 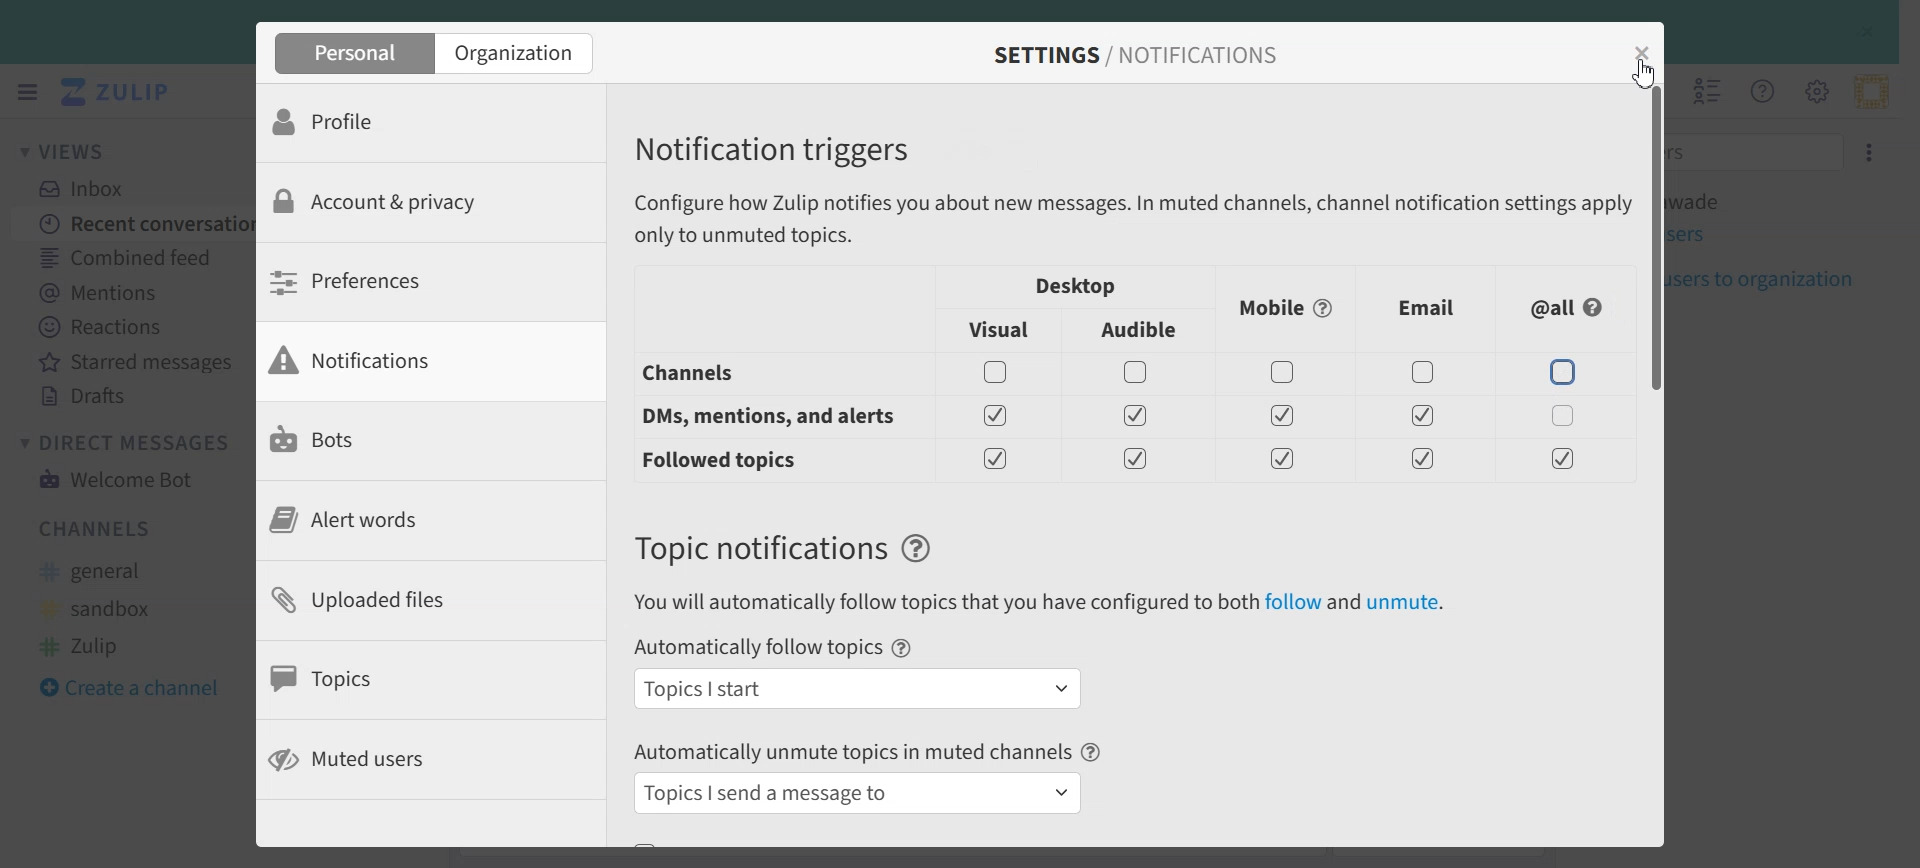 I want to click on Drafts, so click(x=134, y=396).